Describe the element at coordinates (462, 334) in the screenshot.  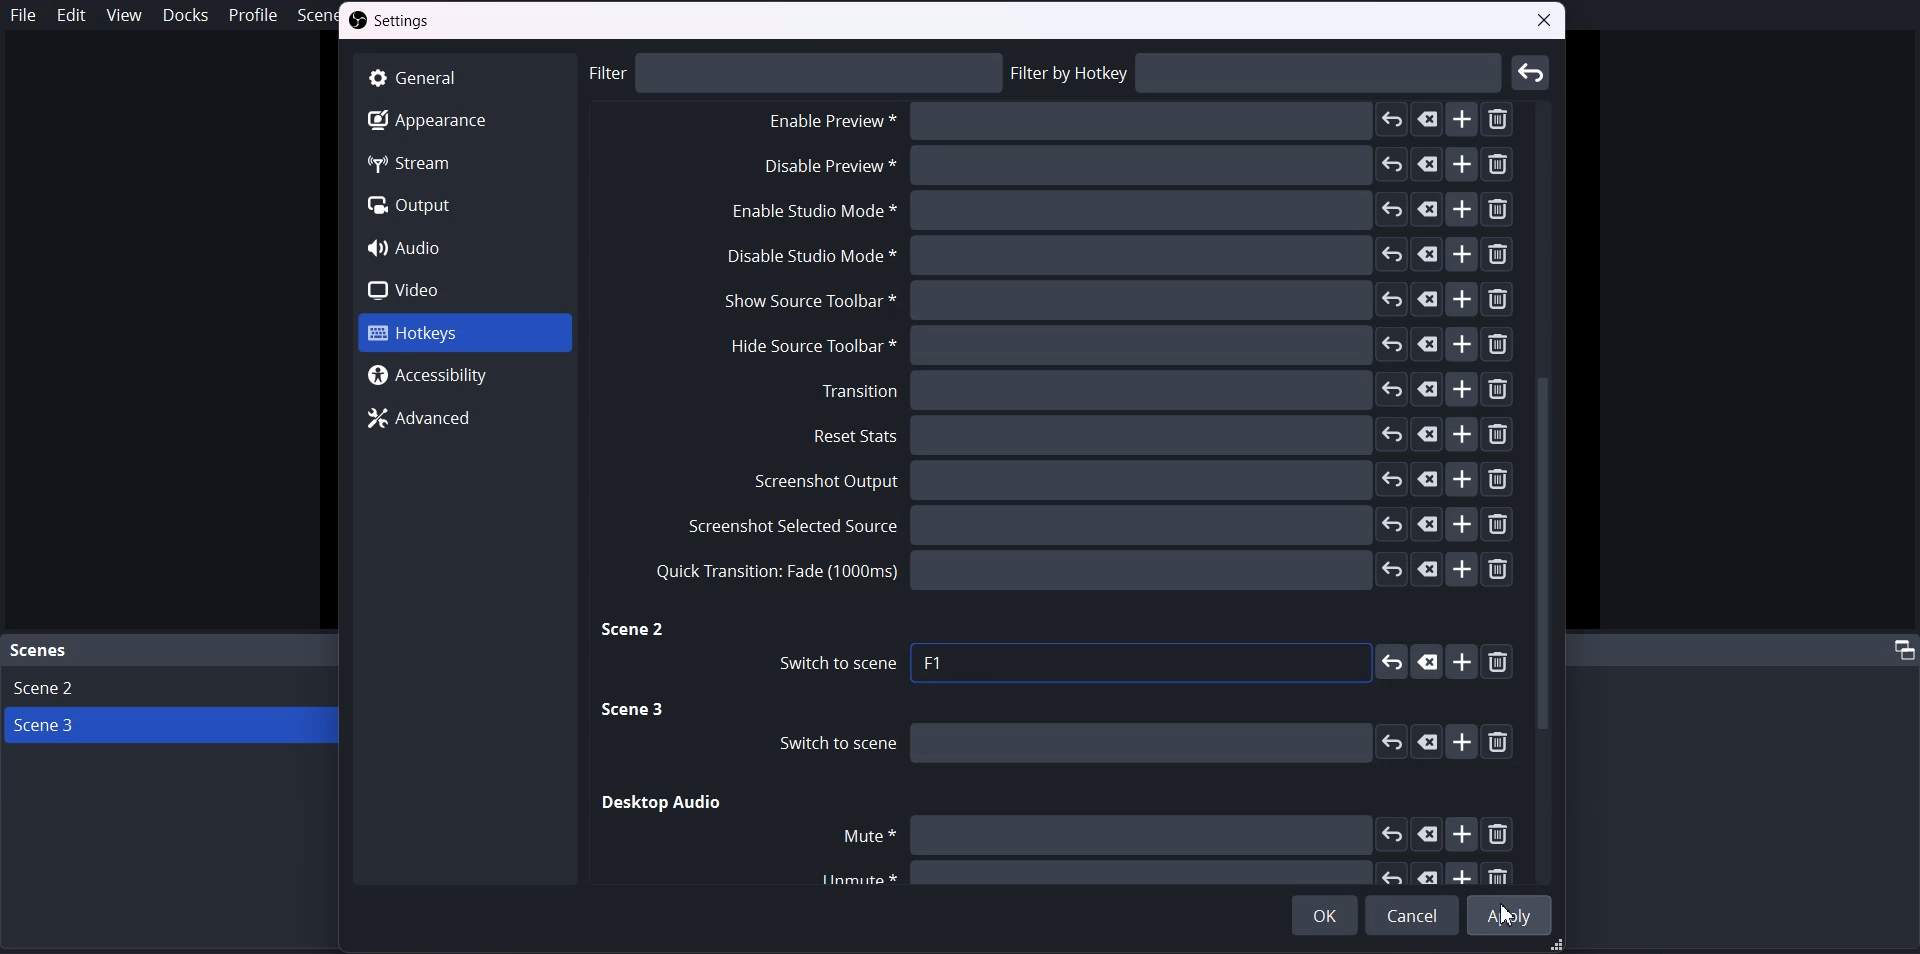
I see `Hotkeys` at that location.